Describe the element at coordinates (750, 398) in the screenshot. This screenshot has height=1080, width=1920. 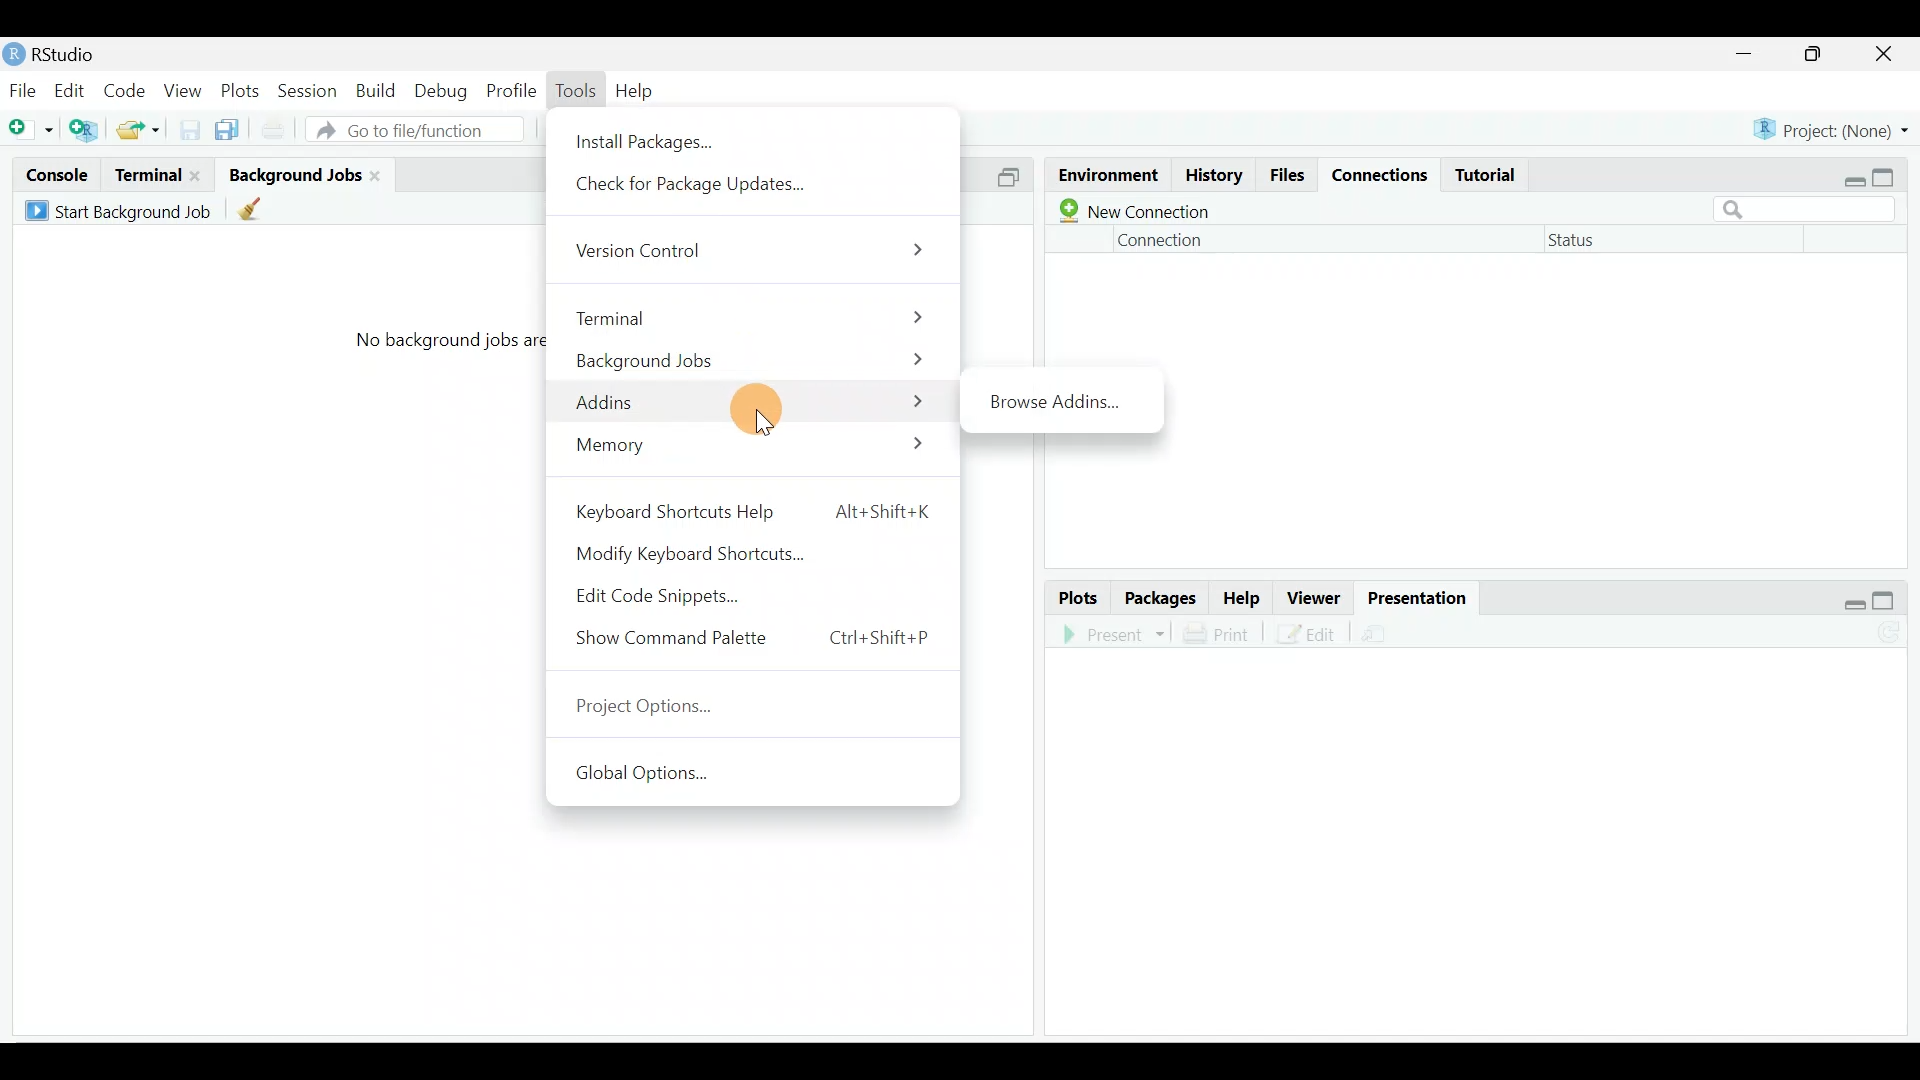
I see `Addins >` at that location.